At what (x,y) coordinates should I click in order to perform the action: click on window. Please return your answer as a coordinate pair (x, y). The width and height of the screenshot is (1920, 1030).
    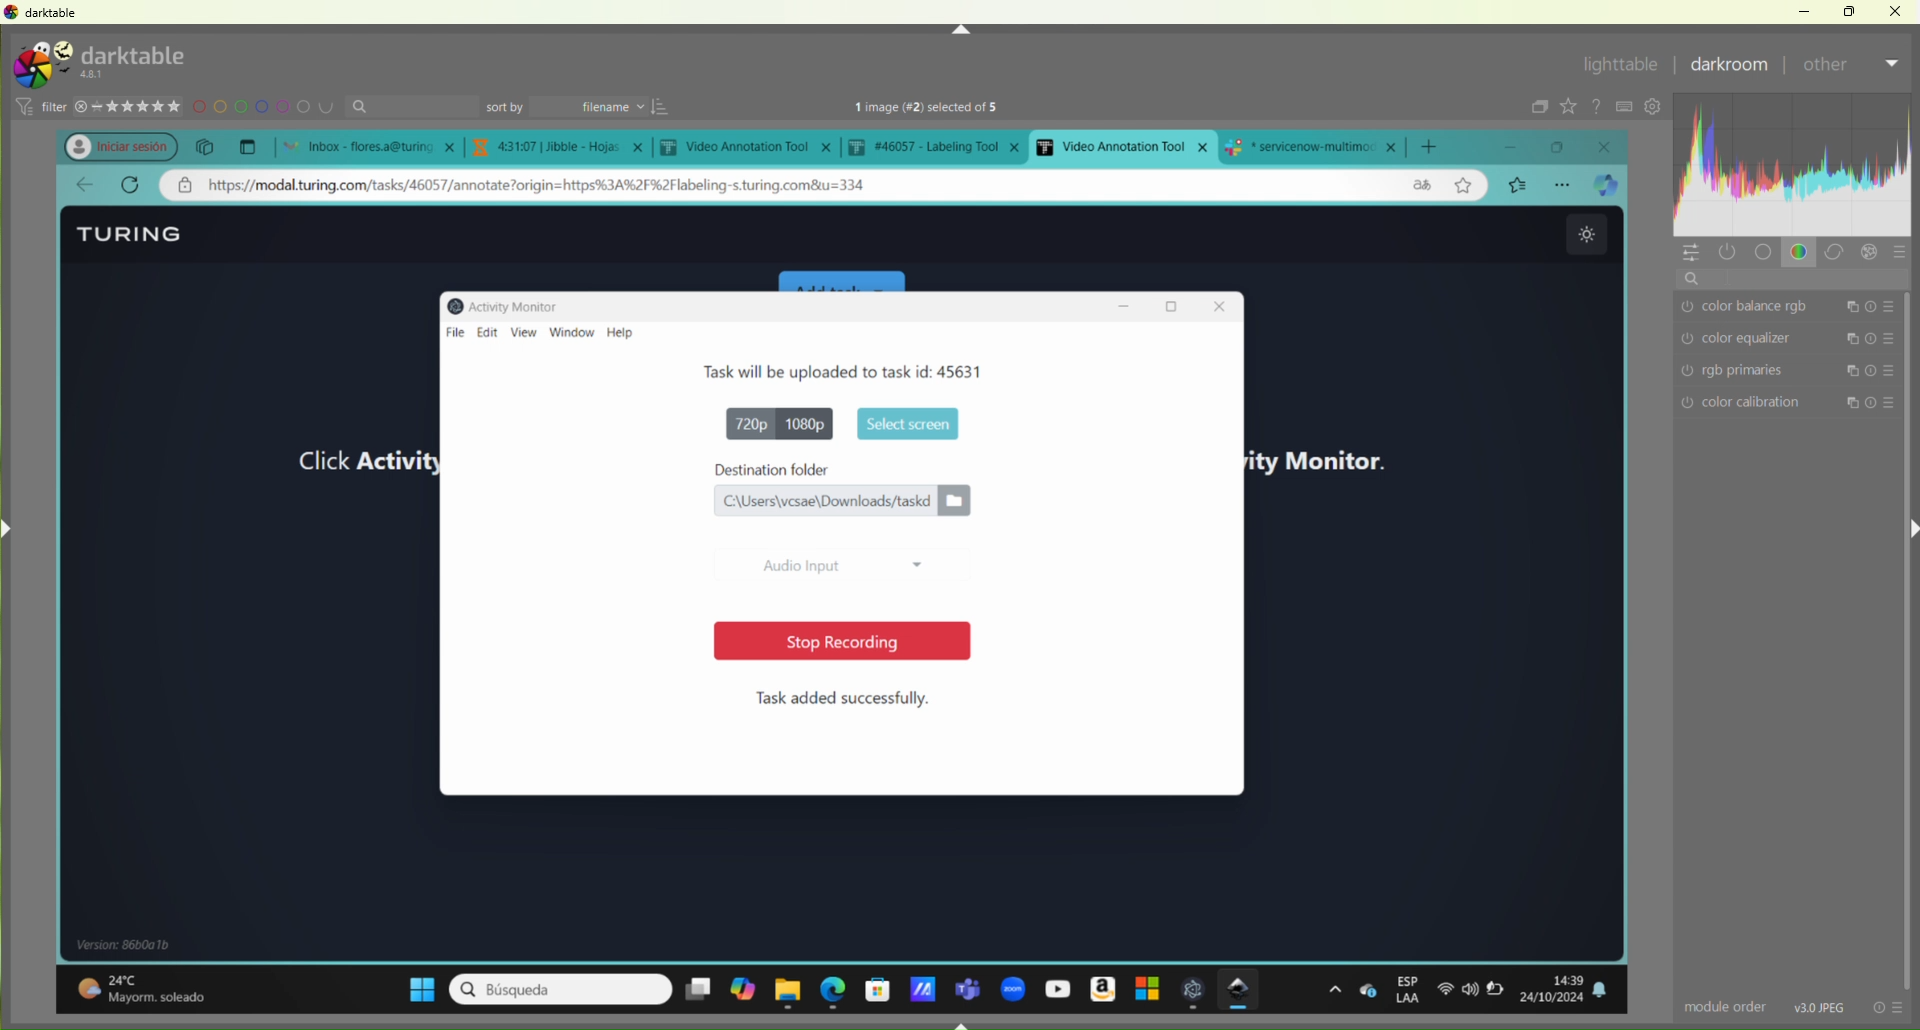
    Looking at the image, I should click on (573, 333).